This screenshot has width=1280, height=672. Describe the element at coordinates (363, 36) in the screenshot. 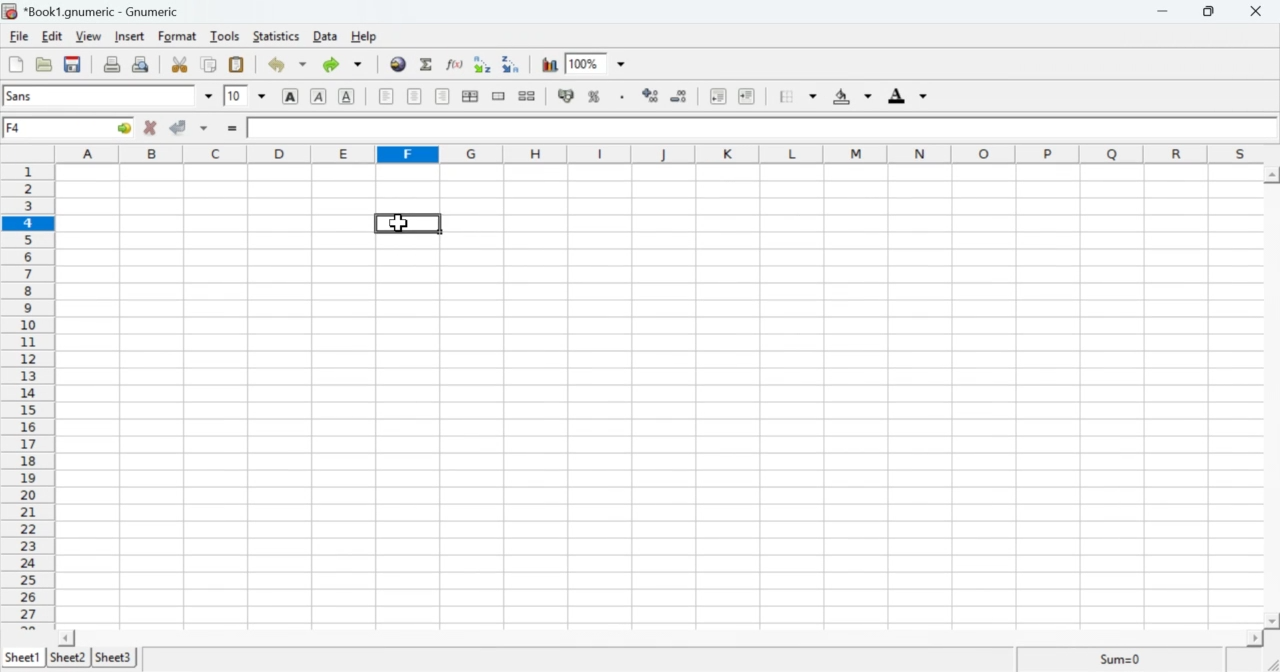

I see `Help` at that location.